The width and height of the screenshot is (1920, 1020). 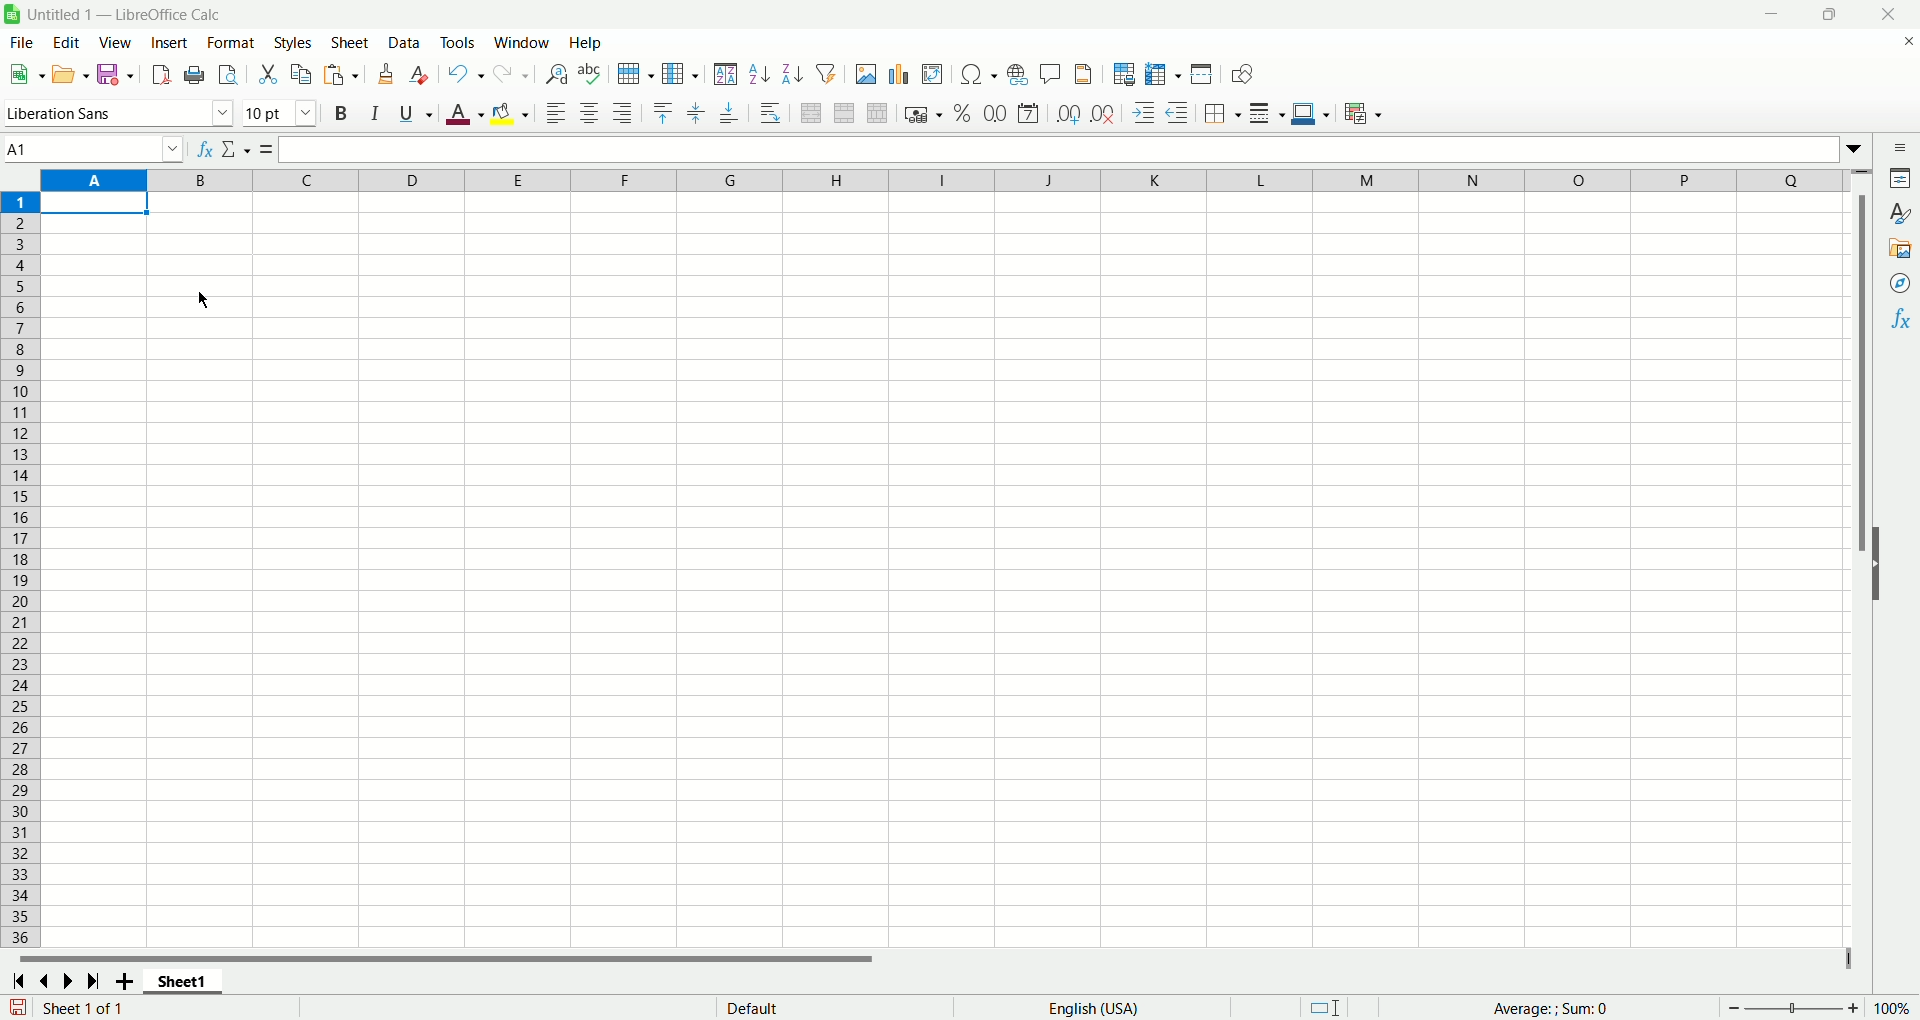 What do you see at coordinates (846, 111) in the screenshot?
I see `merge cells` at bounding box center [846, 111].